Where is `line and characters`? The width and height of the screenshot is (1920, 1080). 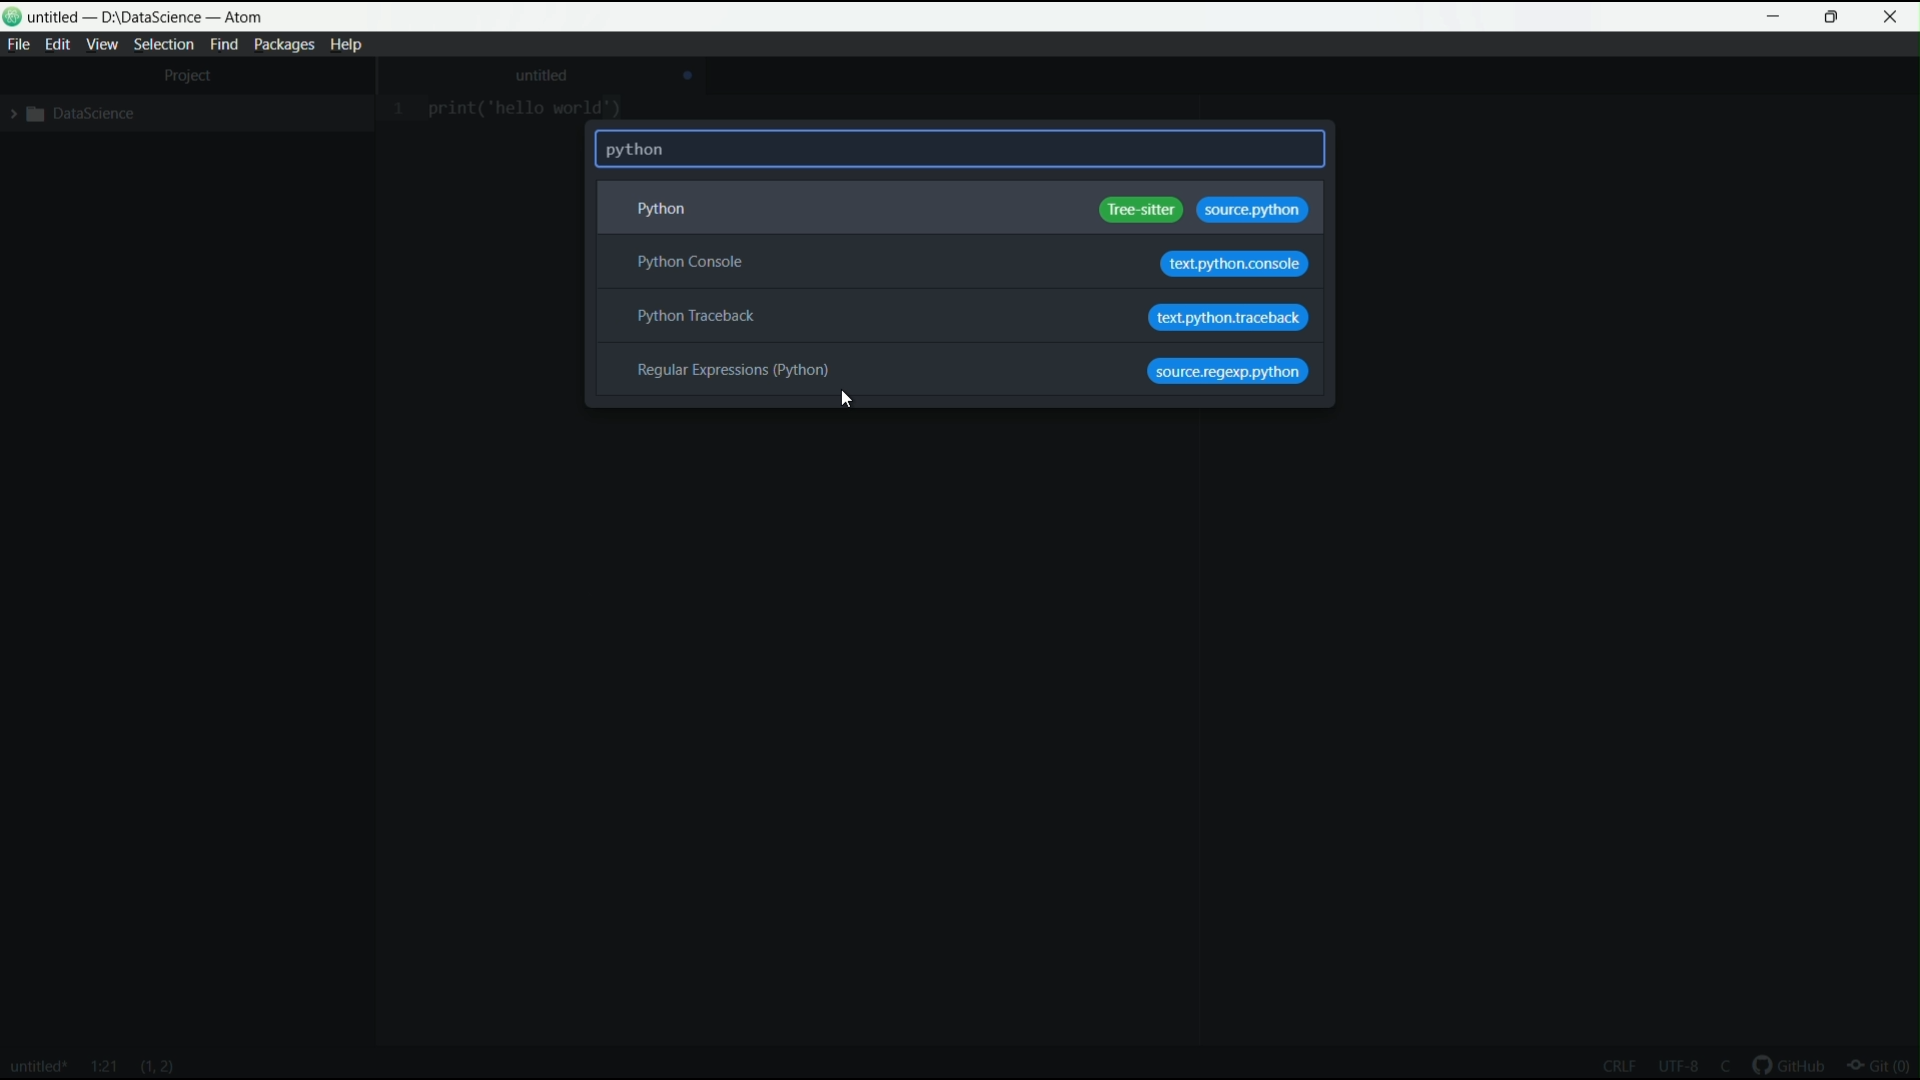 line and characters is located at coordinates (158, 1068).